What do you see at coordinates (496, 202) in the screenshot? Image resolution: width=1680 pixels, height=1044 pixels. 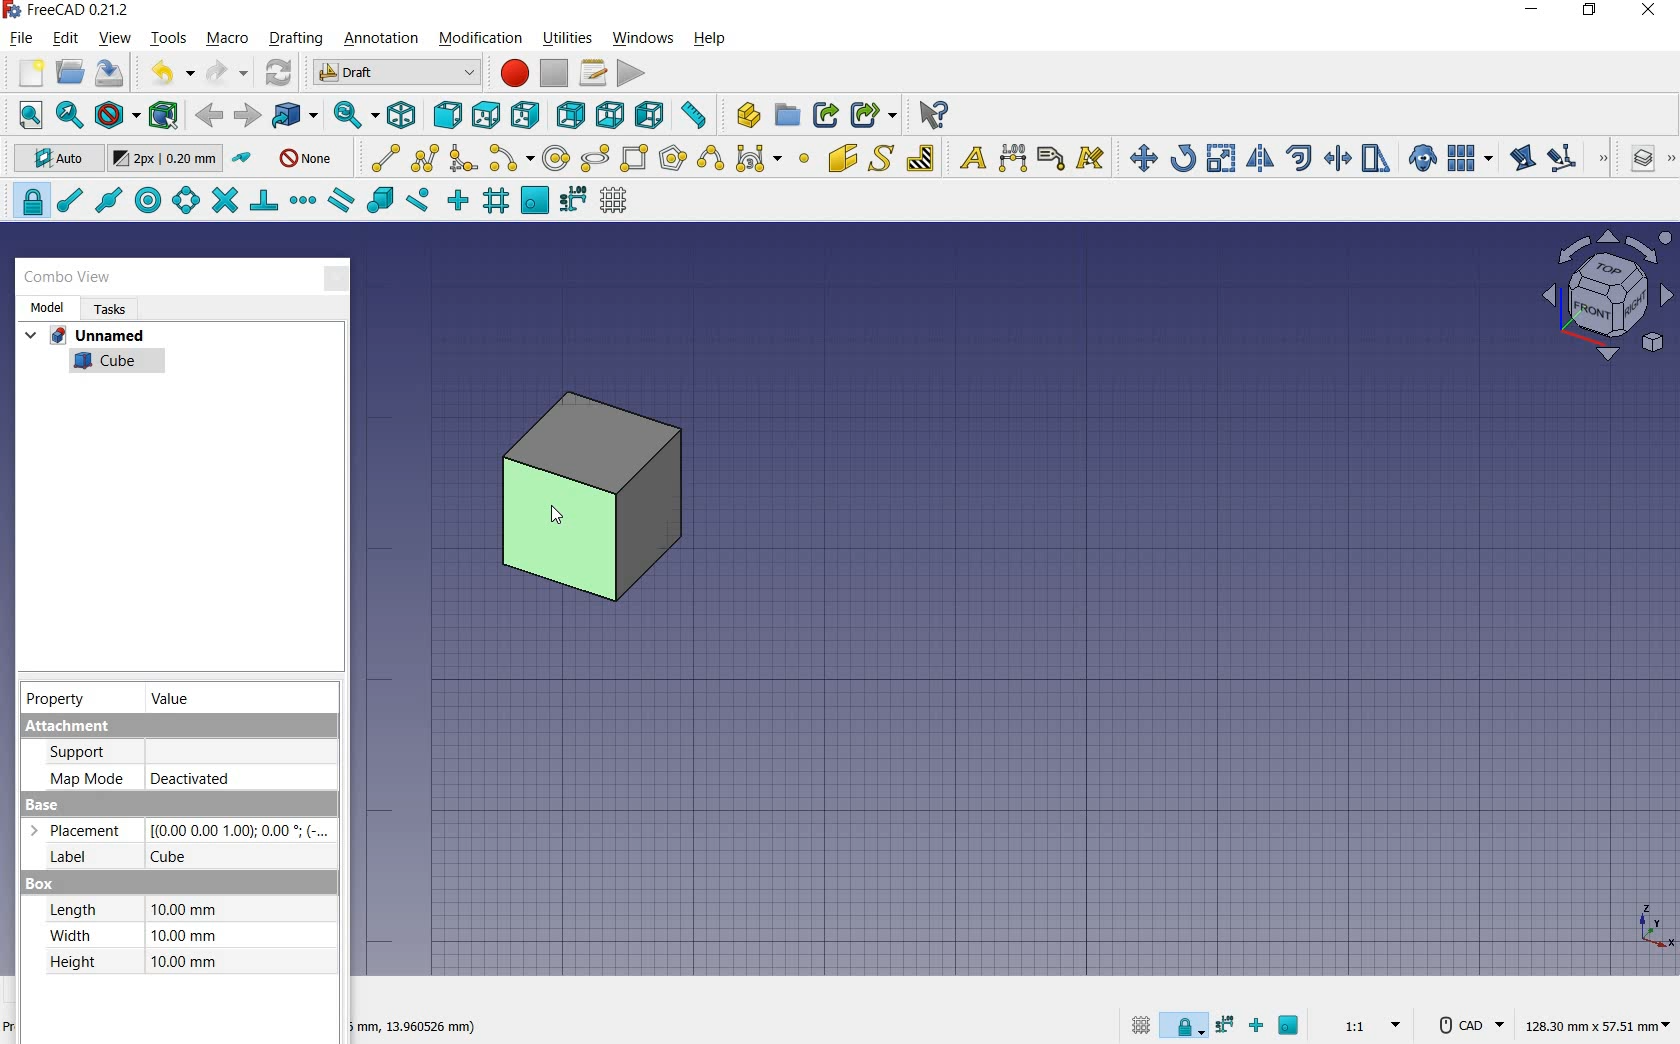 I see `snap grid` at bounding box center [496, 202].